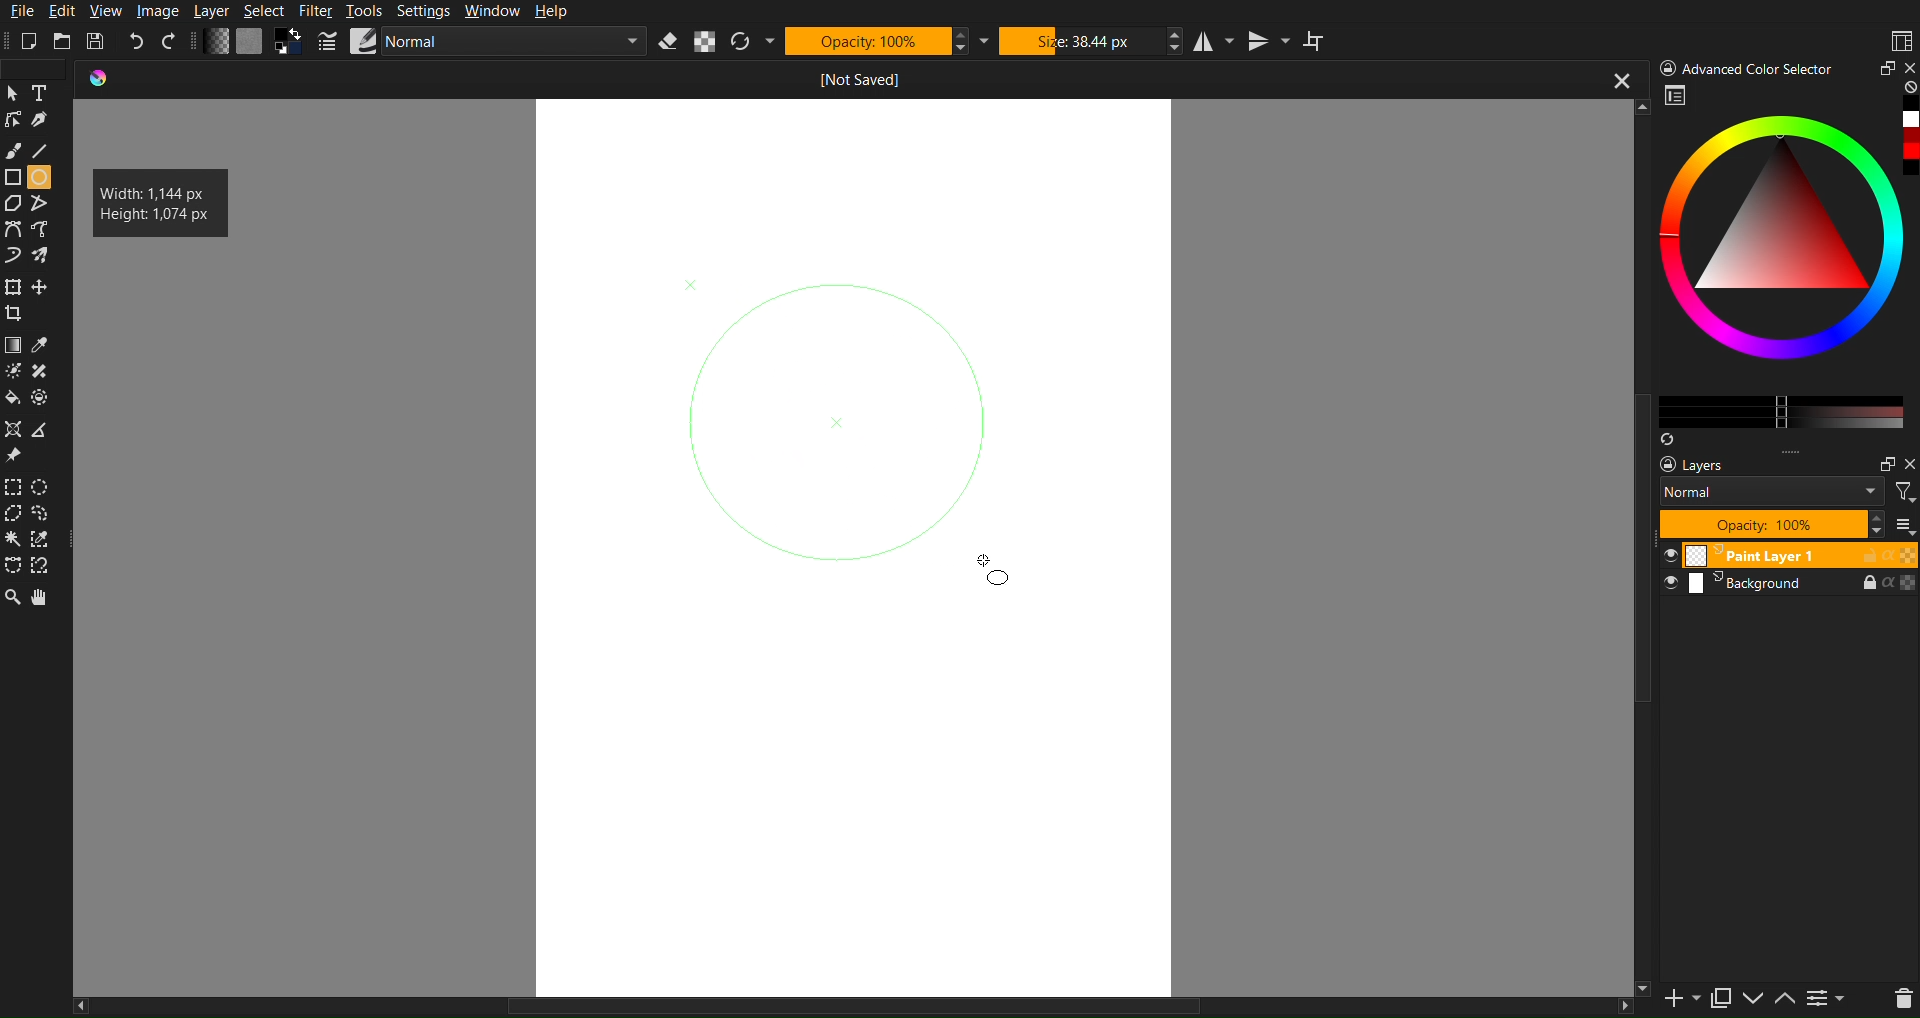  Describe the element at coordinates (1900, 39) in the screenshot. I see `Workspaces` at that location.